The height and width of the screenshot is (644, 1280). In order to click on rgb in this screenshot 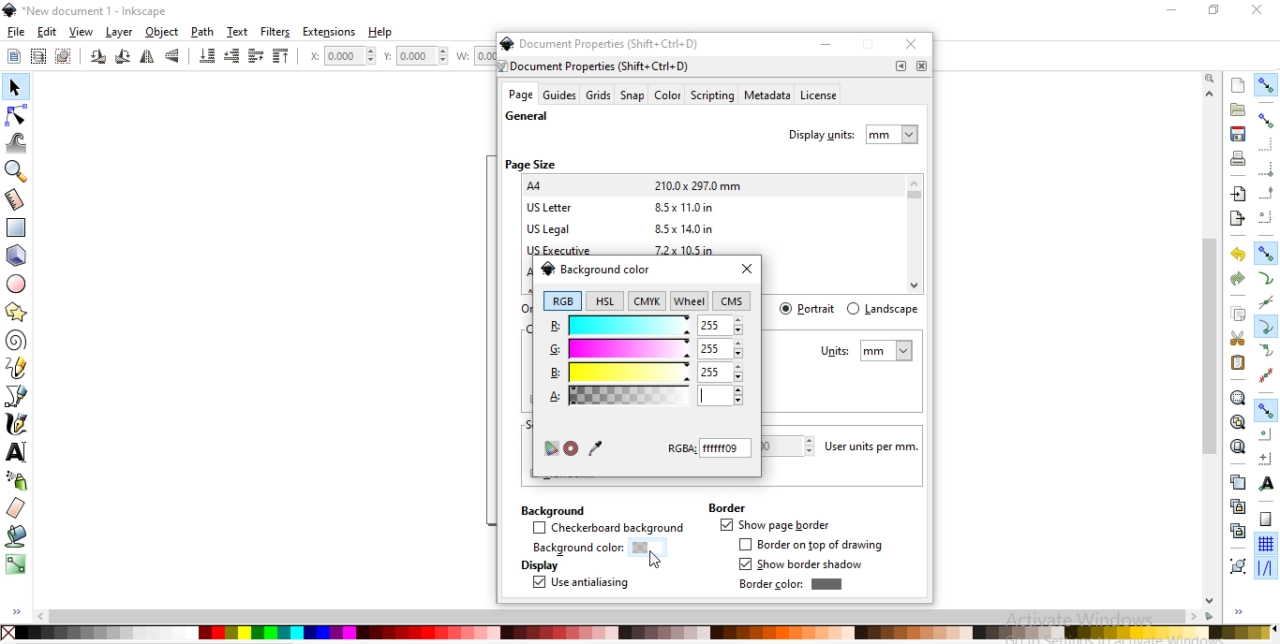, I will do `click(562, 301)`.